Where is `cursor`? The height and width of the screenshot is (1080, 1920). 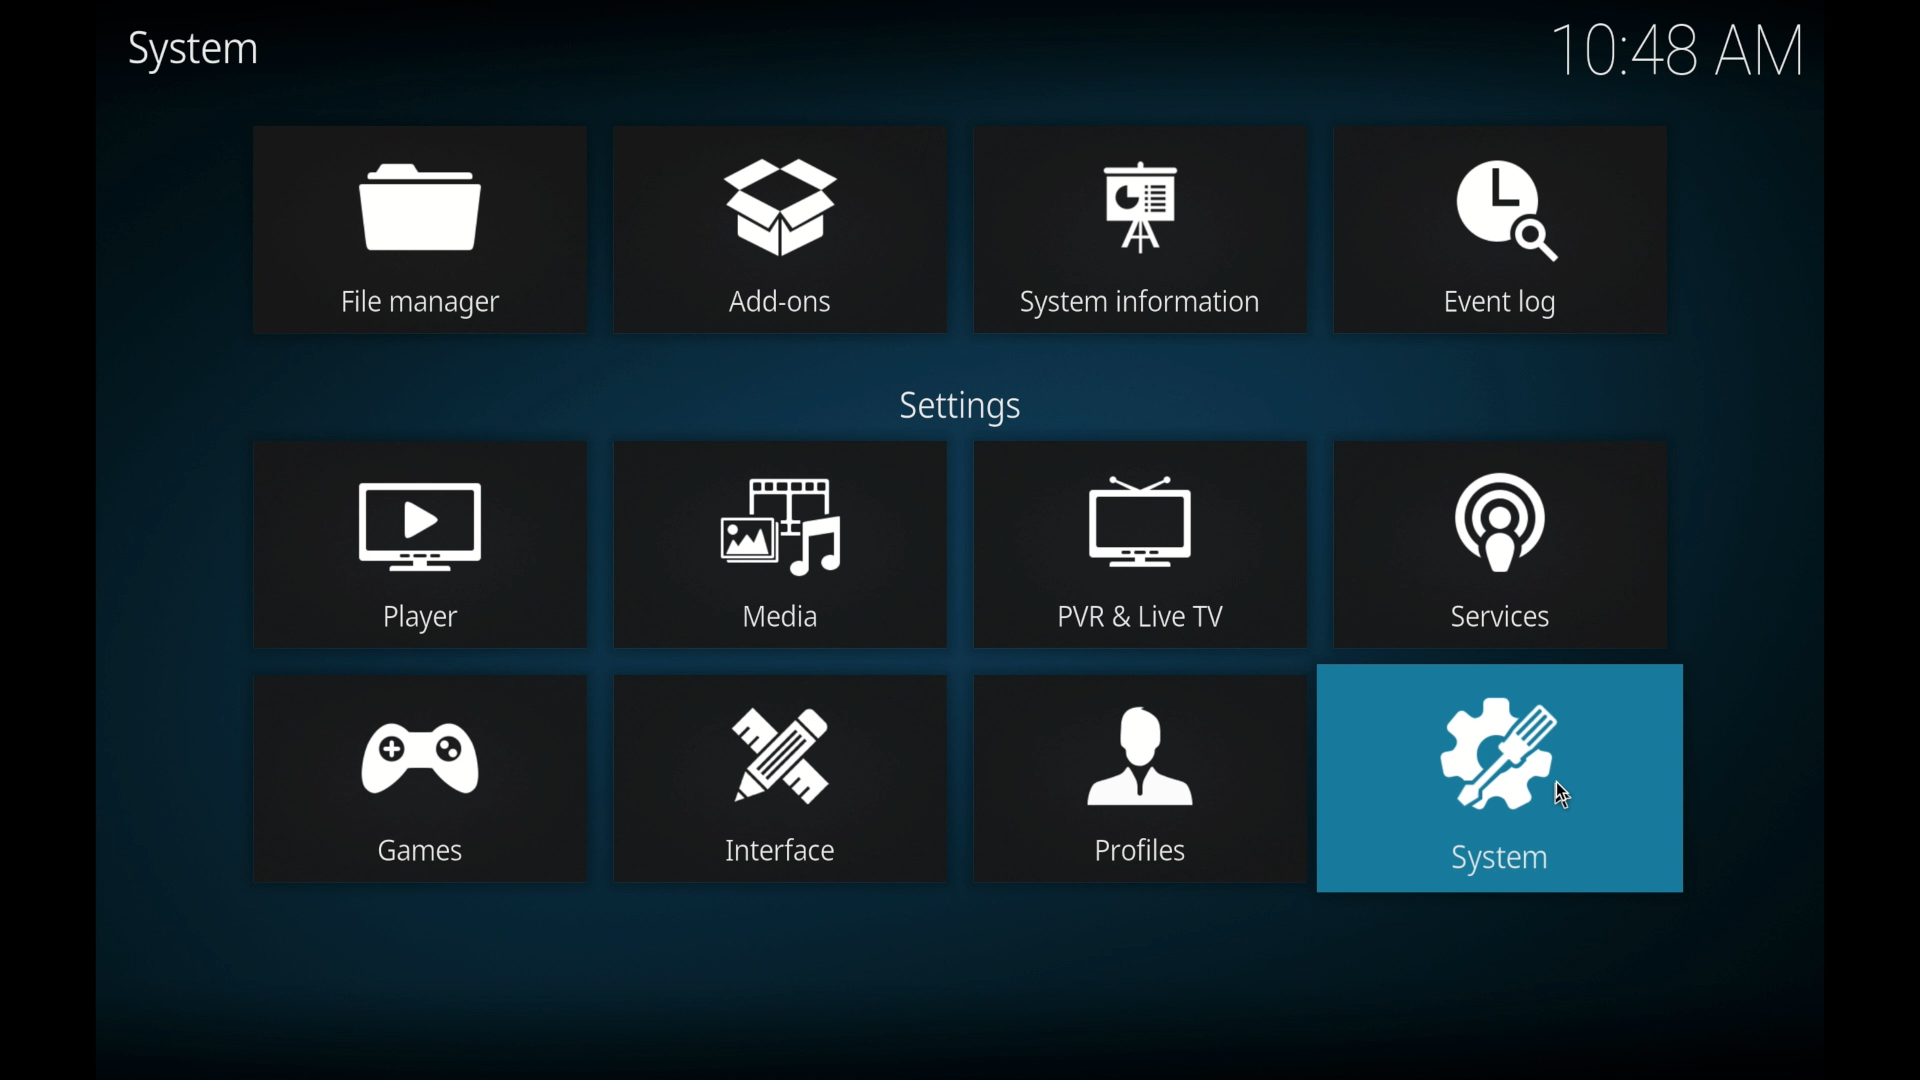 cursor is located at coordinates (1564, 796).